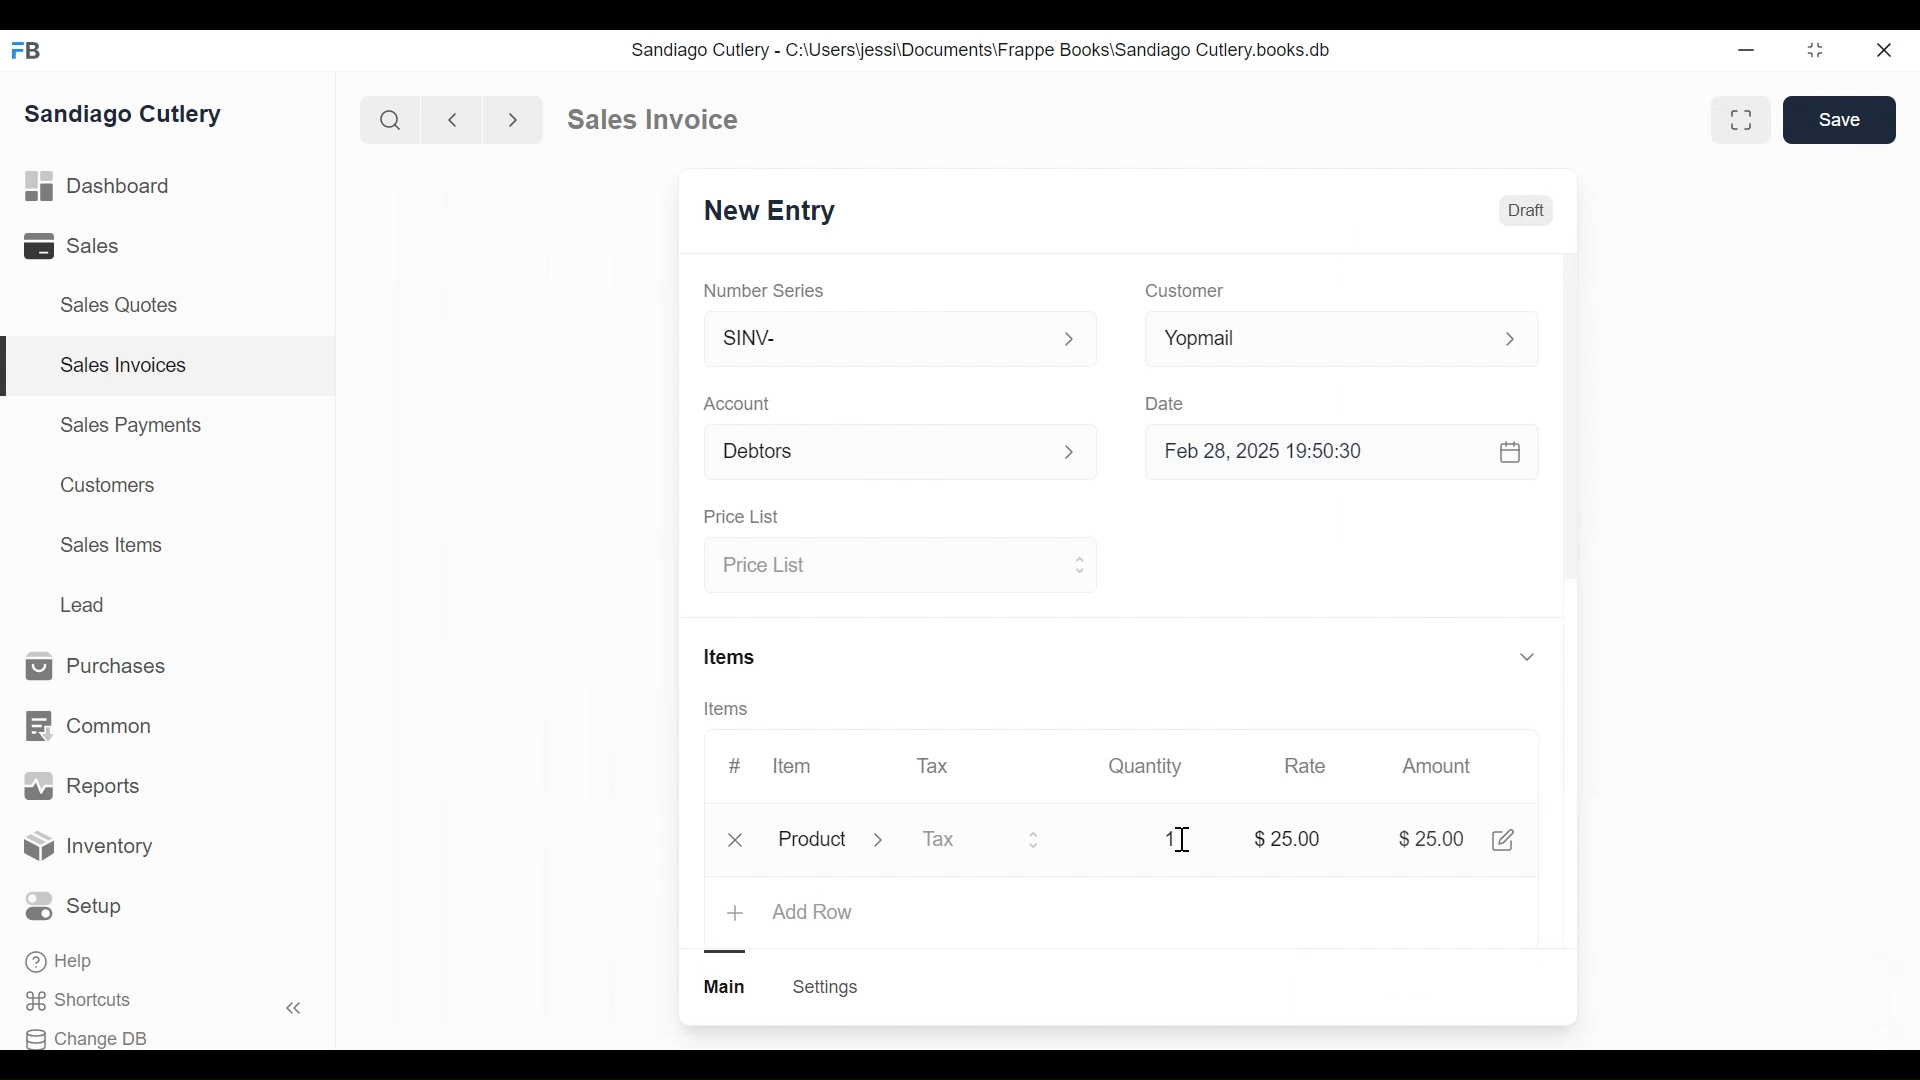 The width and height of the screenshot is (1920, 1080). I want to click on Tax , so click(982, 842).